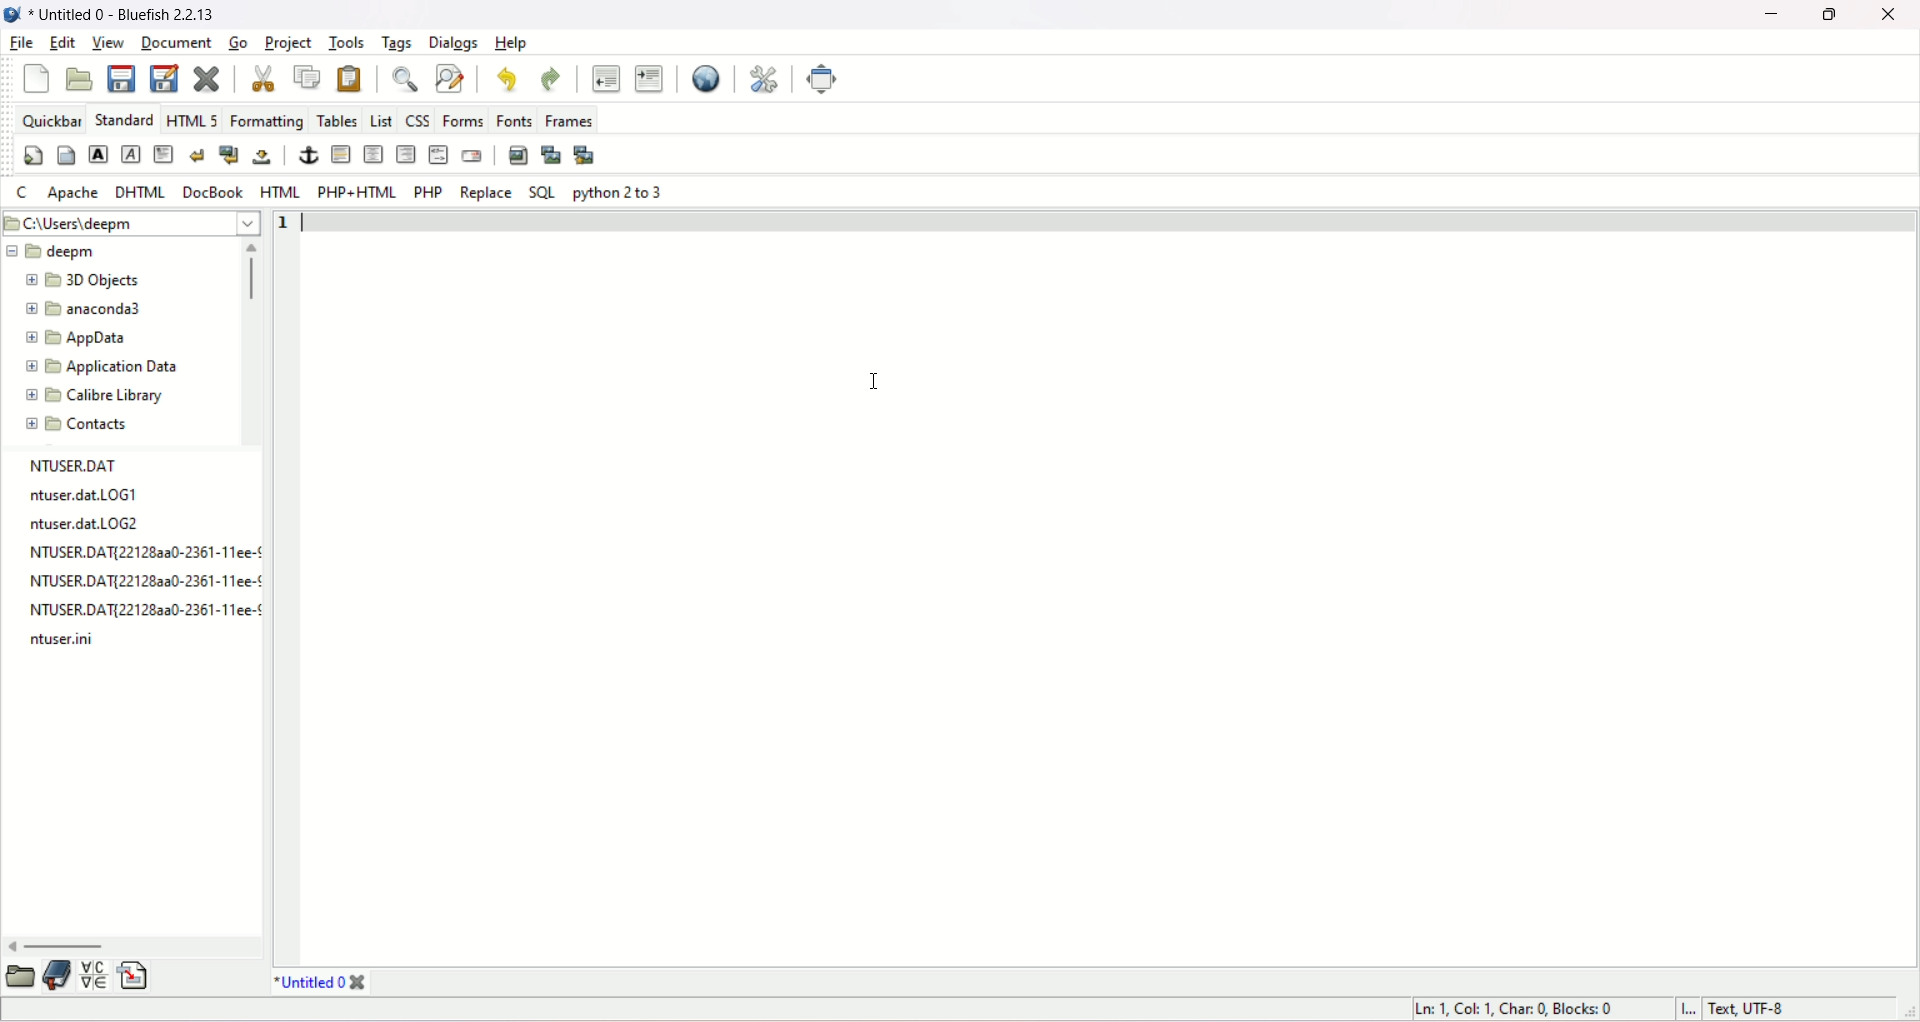 Image resolution: width=1920 pixels, height=1022 pixels. I want to click on apache, so click(73, 194).